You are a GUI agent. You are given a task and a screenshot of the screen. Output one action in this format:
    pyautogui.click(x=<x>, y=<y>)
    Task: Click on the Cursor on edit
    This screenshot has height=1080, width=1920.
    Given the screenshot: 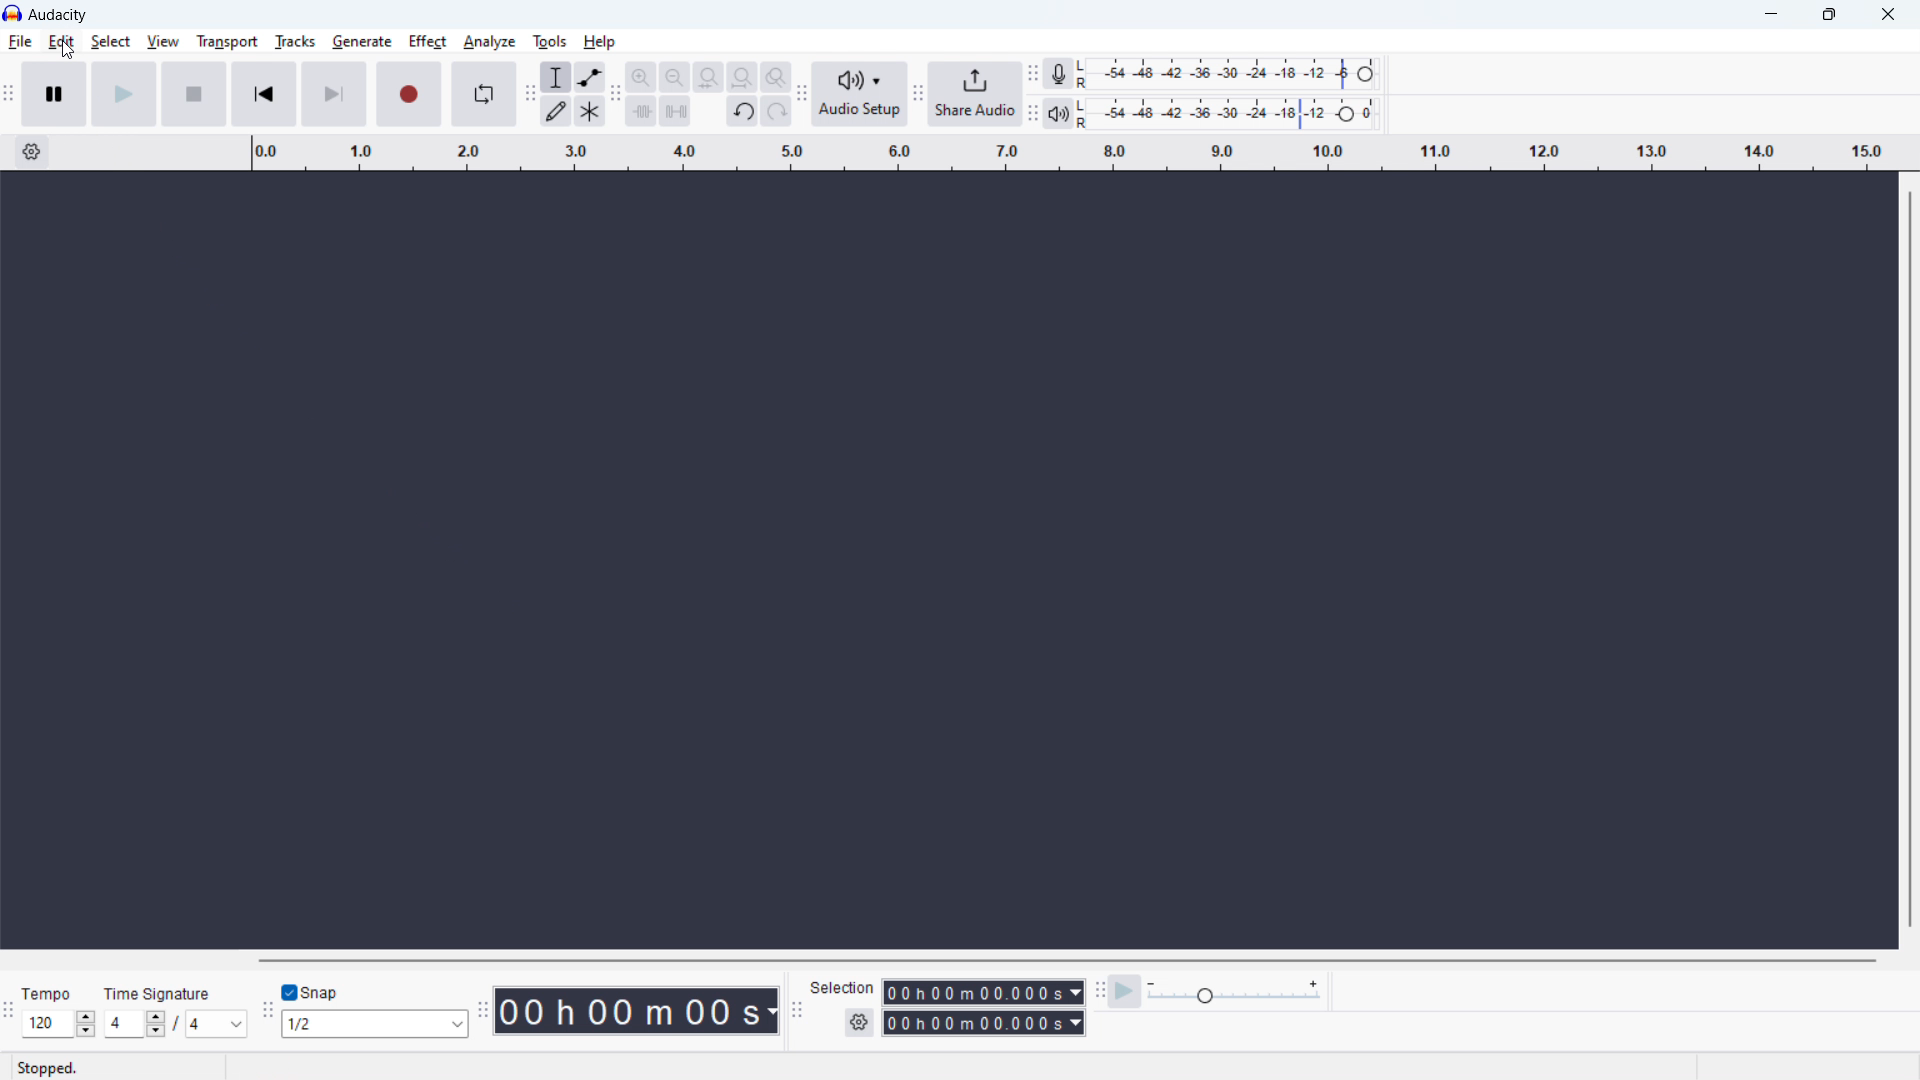 What is the action you would take?
    pyautogui.click(x=63, y=42)
    